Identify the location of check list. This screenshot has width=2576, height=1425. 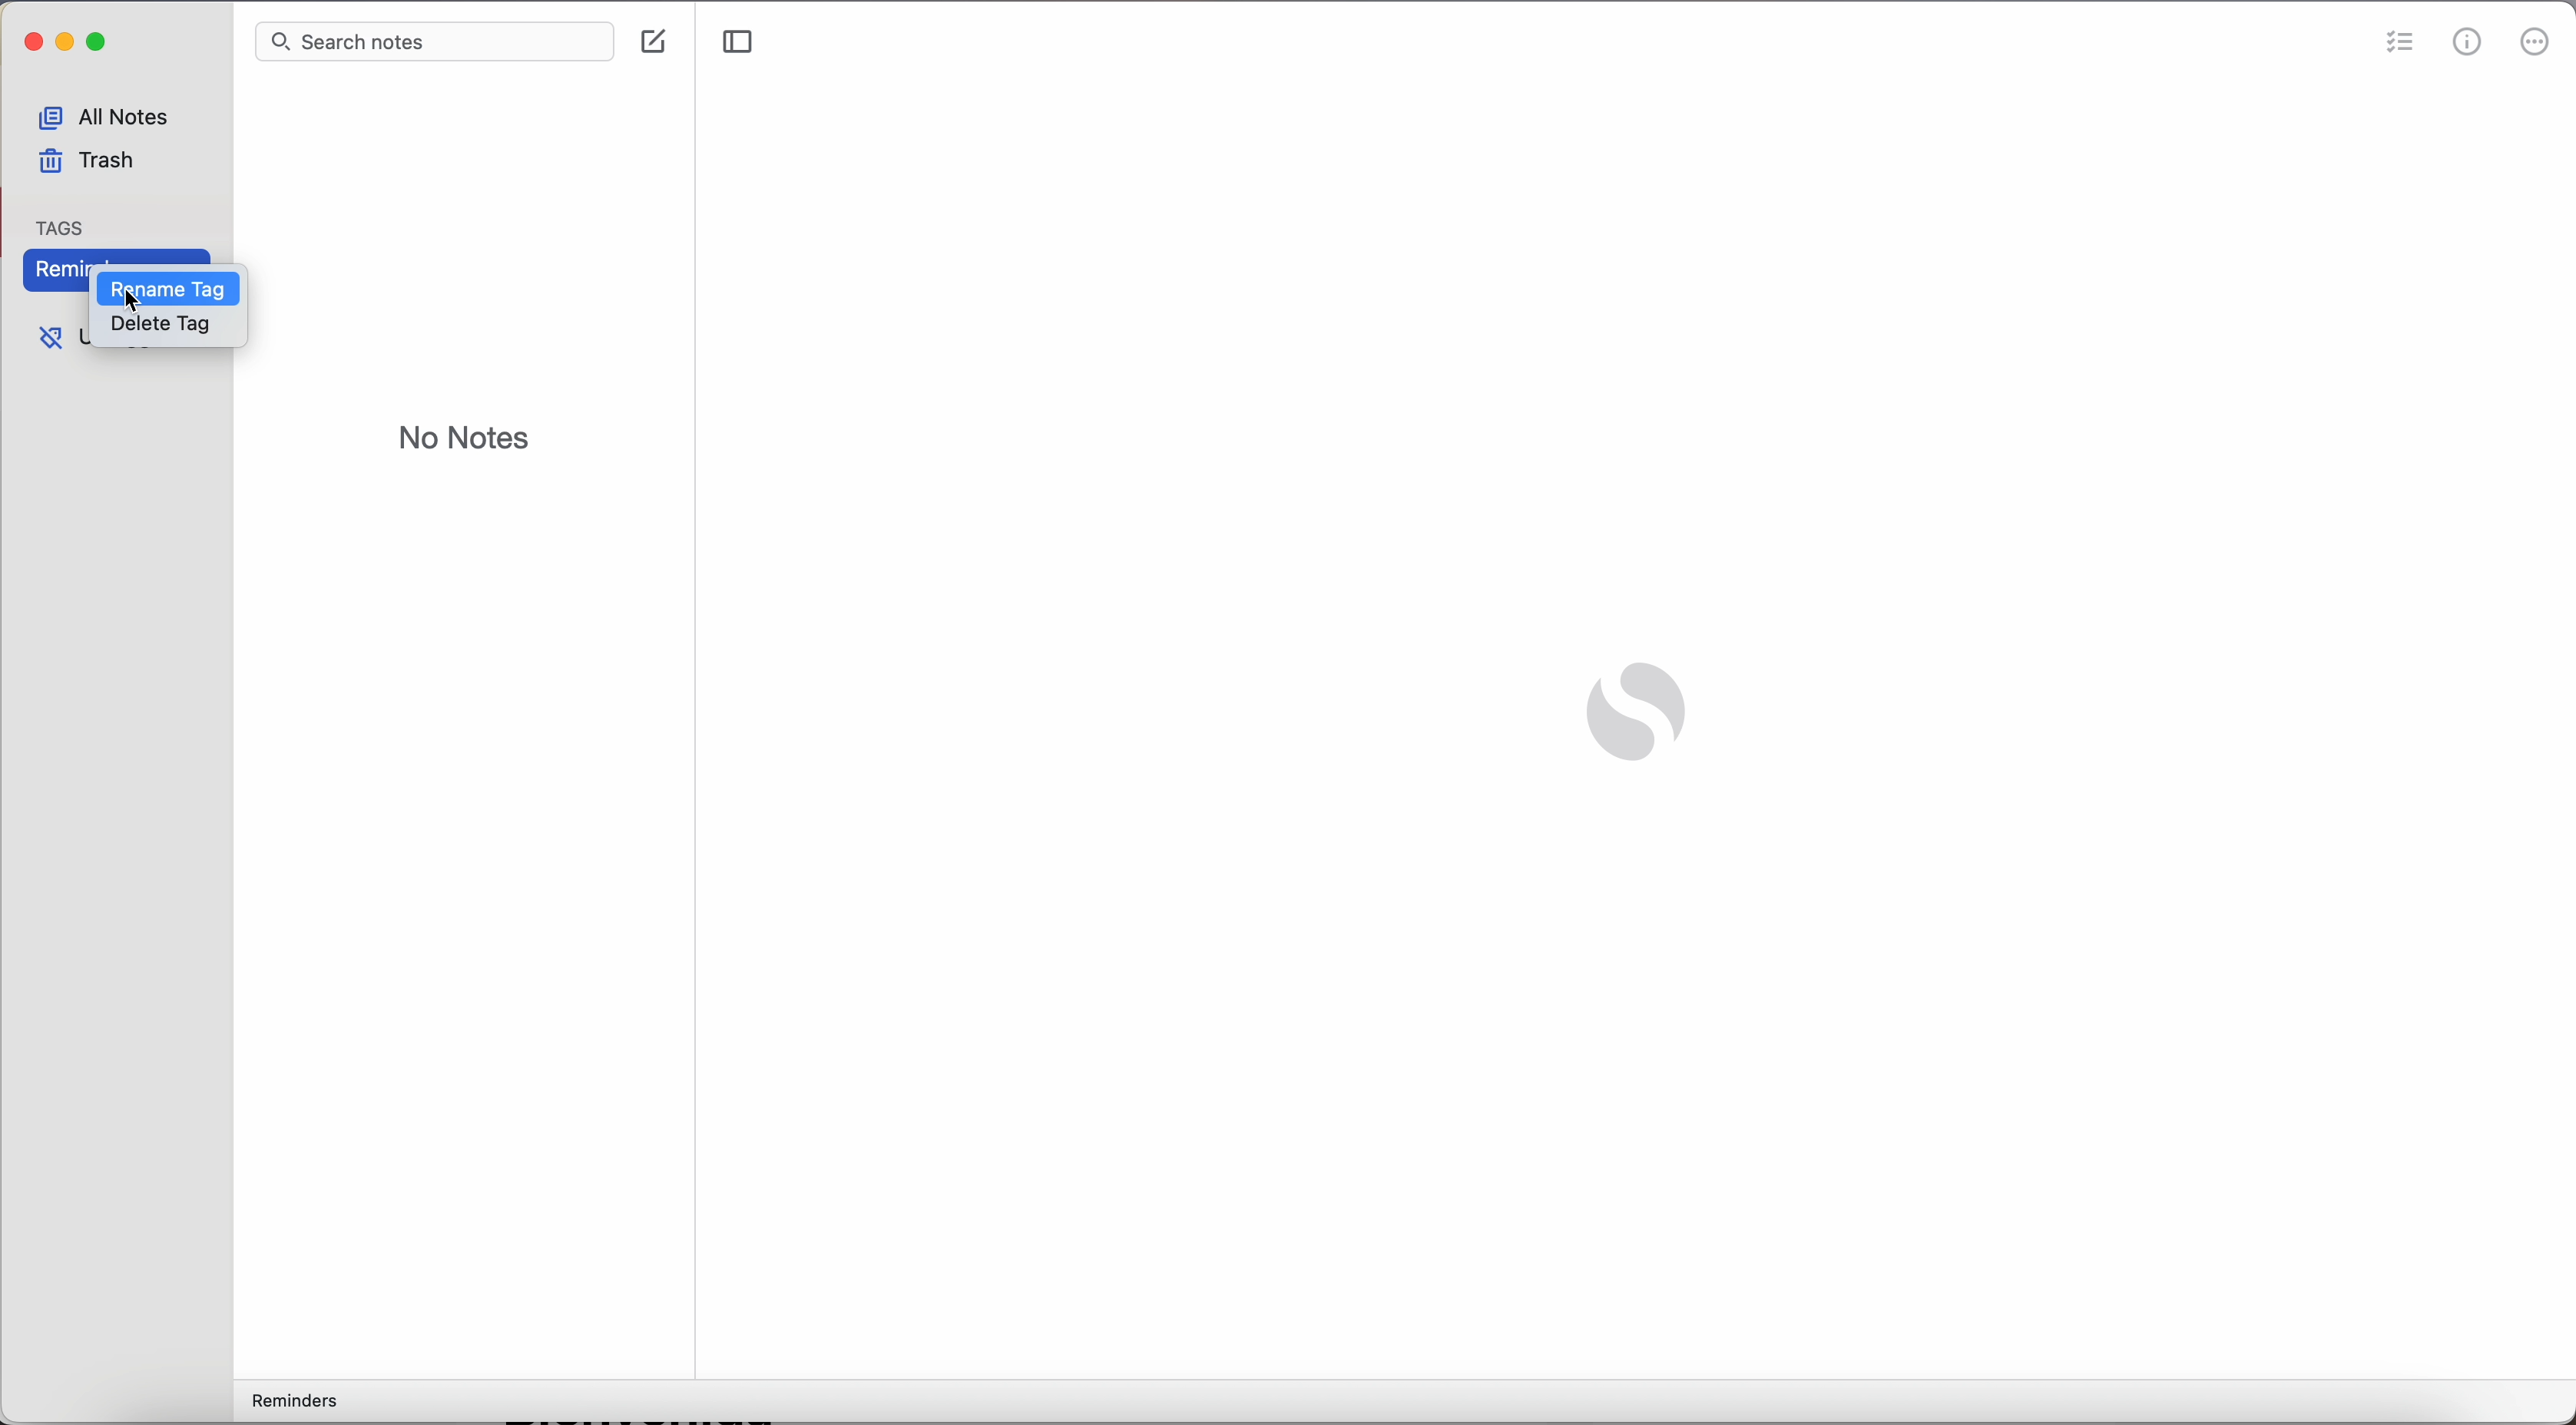
(2400, 42).